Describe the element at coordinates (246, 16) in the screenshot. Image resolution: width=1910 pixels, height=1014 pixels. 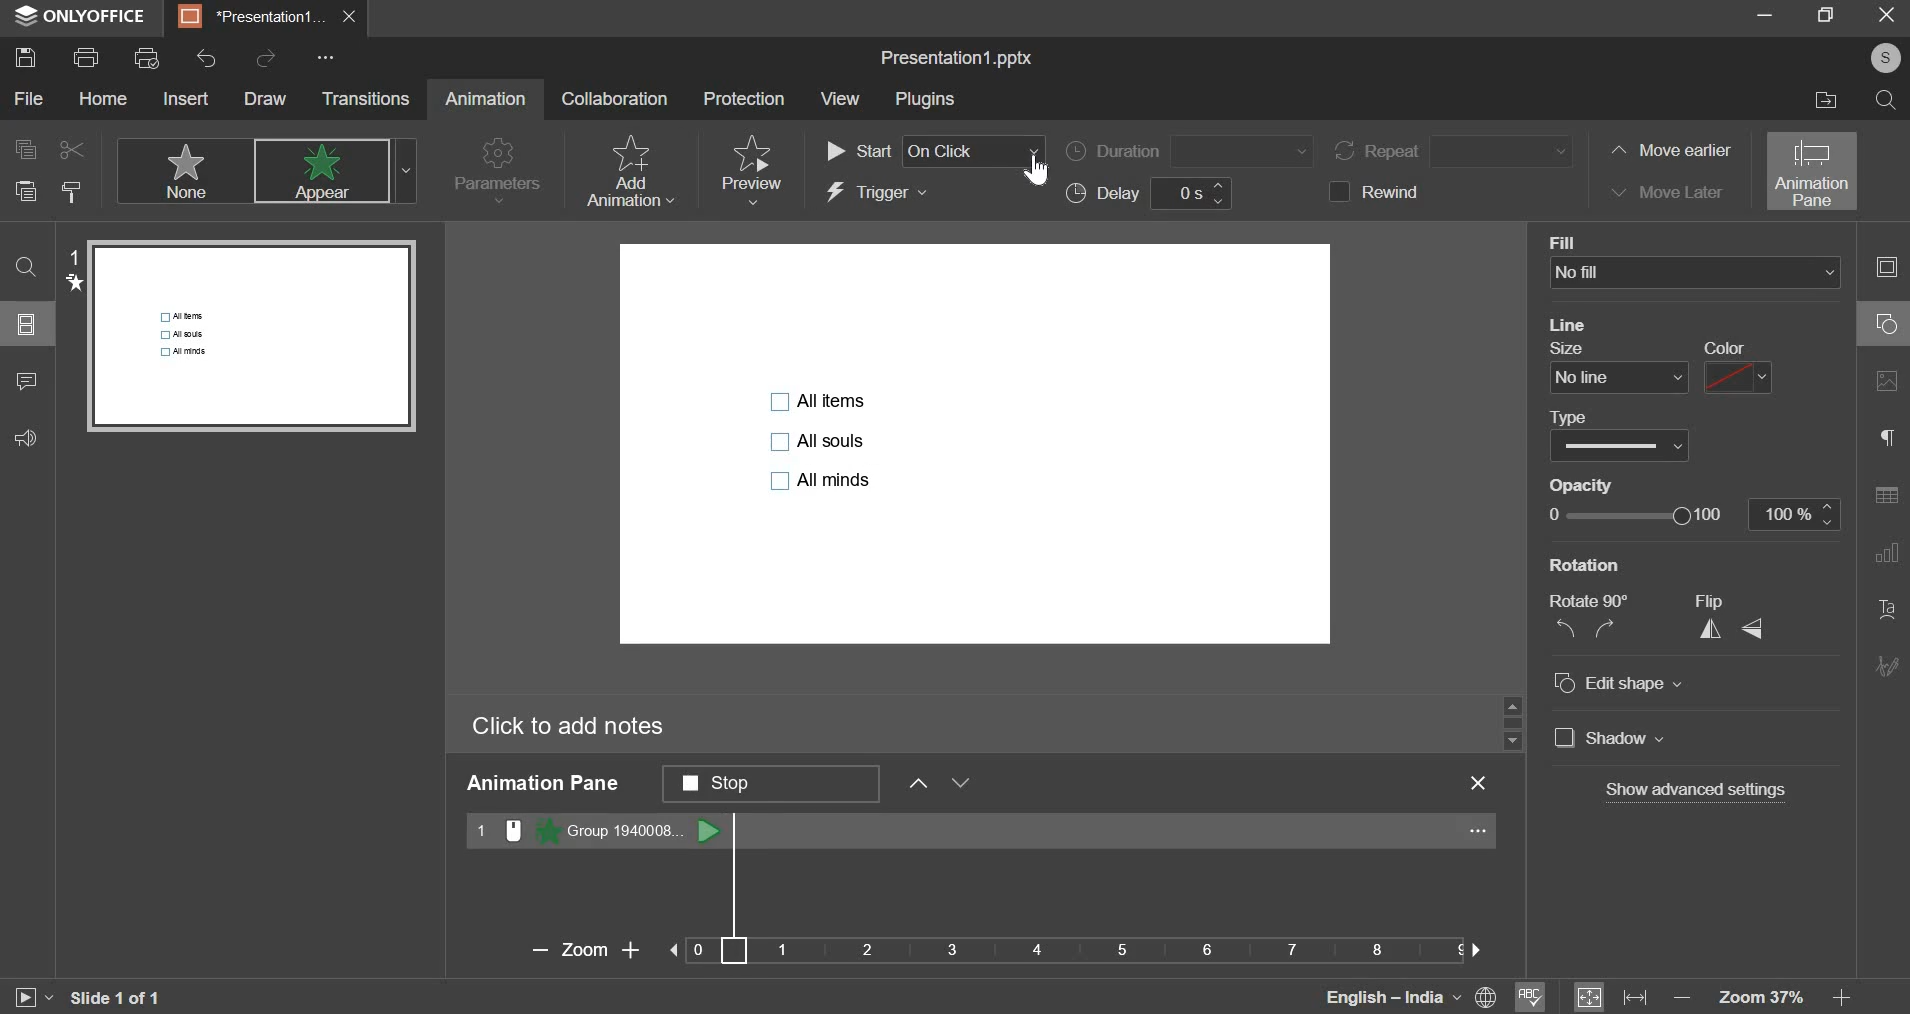
I see `presentation1` at that location.